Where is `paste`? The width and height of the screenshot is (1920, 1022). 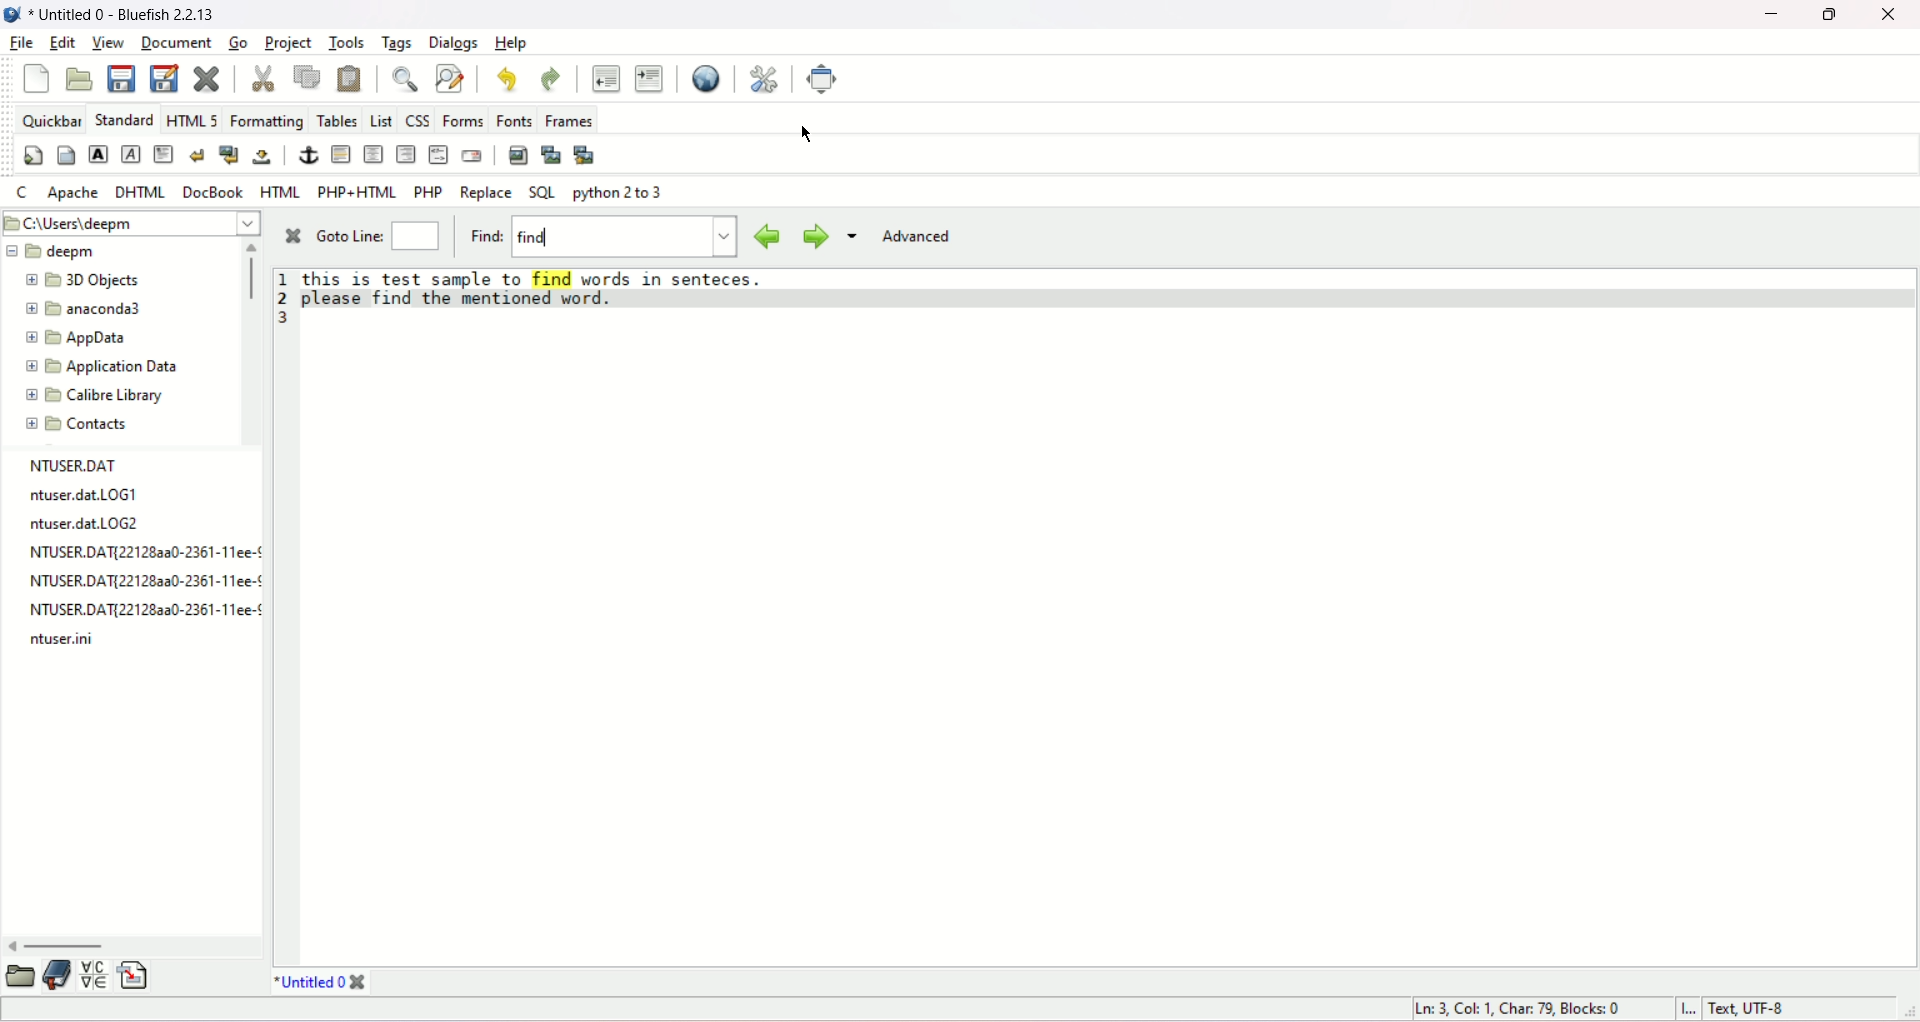
paste is located at coordinates (351, 80).